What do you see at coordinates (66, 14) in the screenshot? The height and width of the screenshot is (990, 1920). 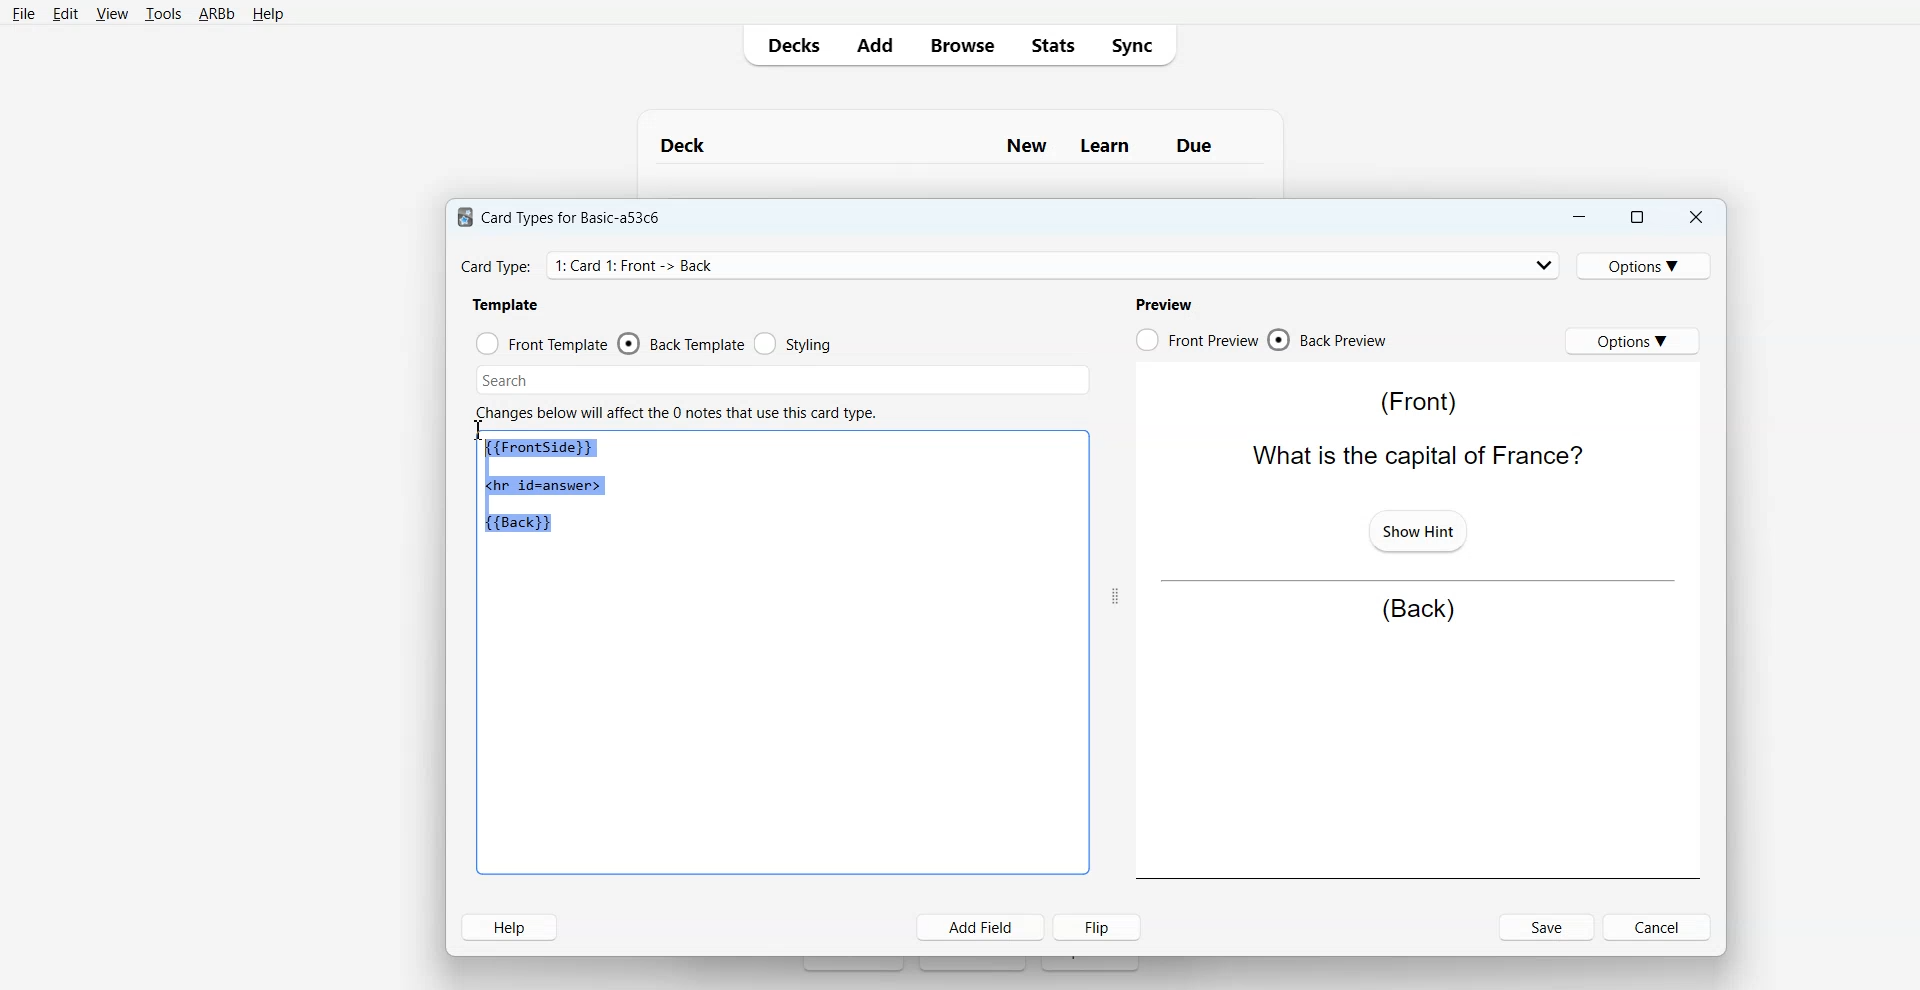 I see `Edit` at bounding box center [66, 14].